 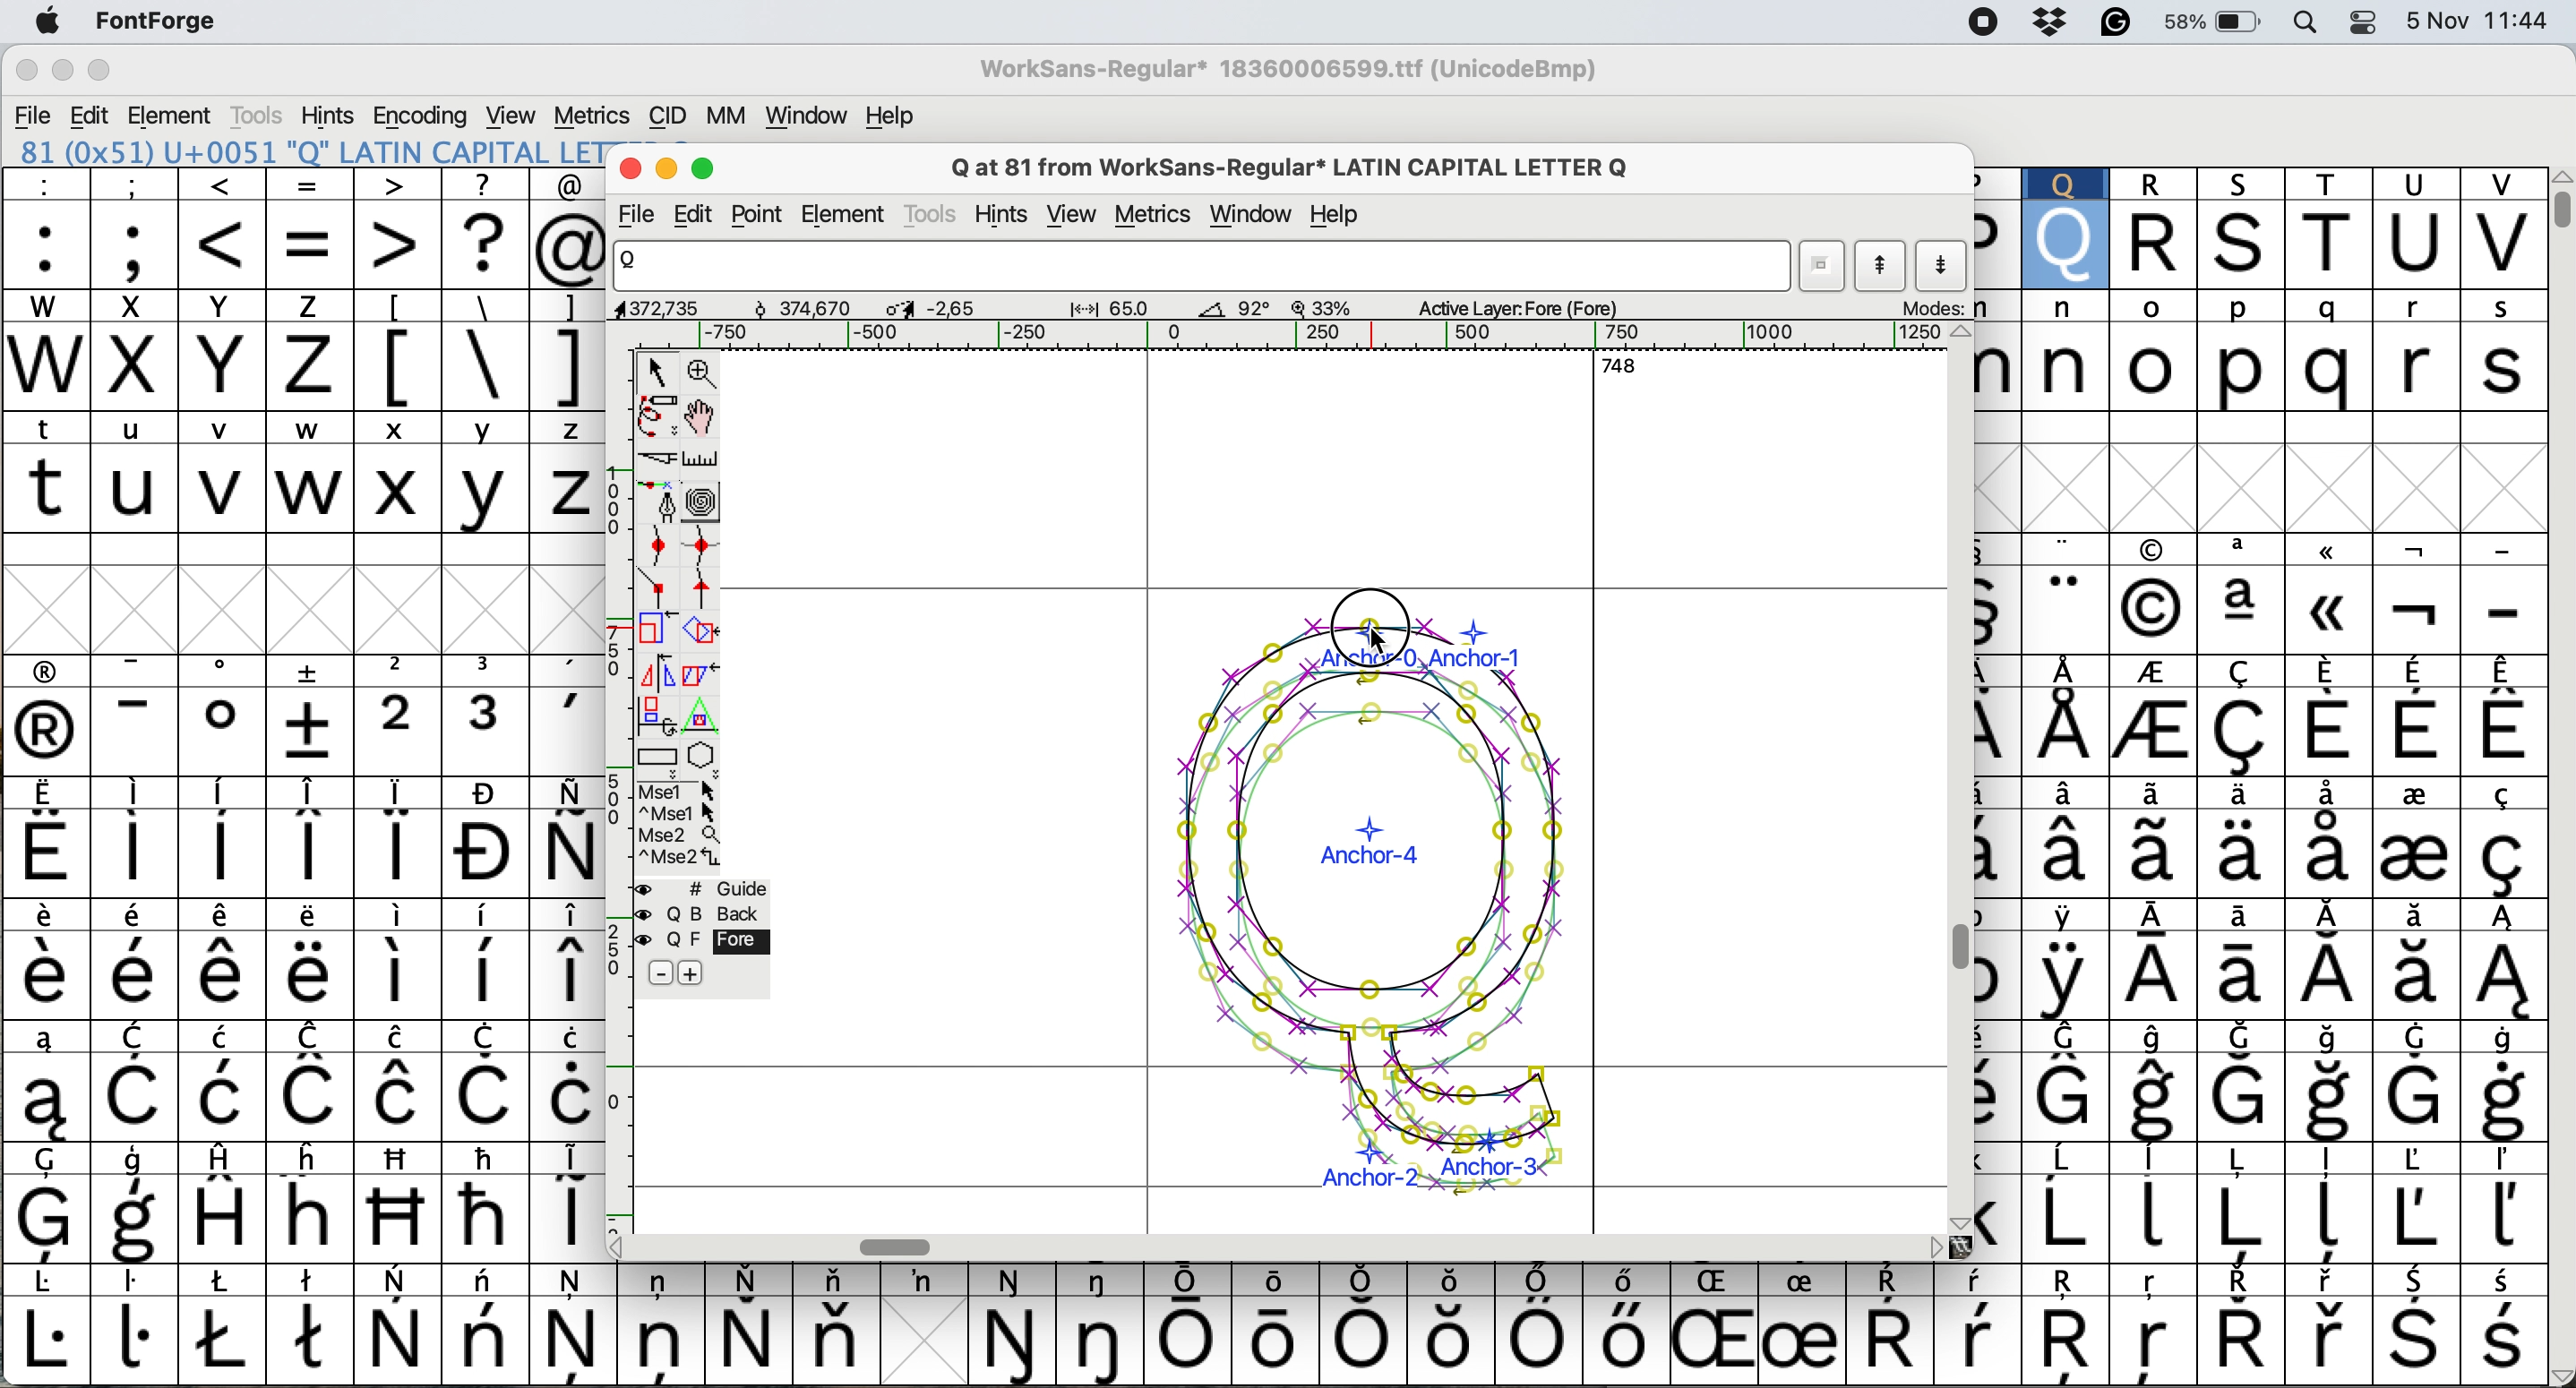 I want to click on file, so click(x=34, y=109).